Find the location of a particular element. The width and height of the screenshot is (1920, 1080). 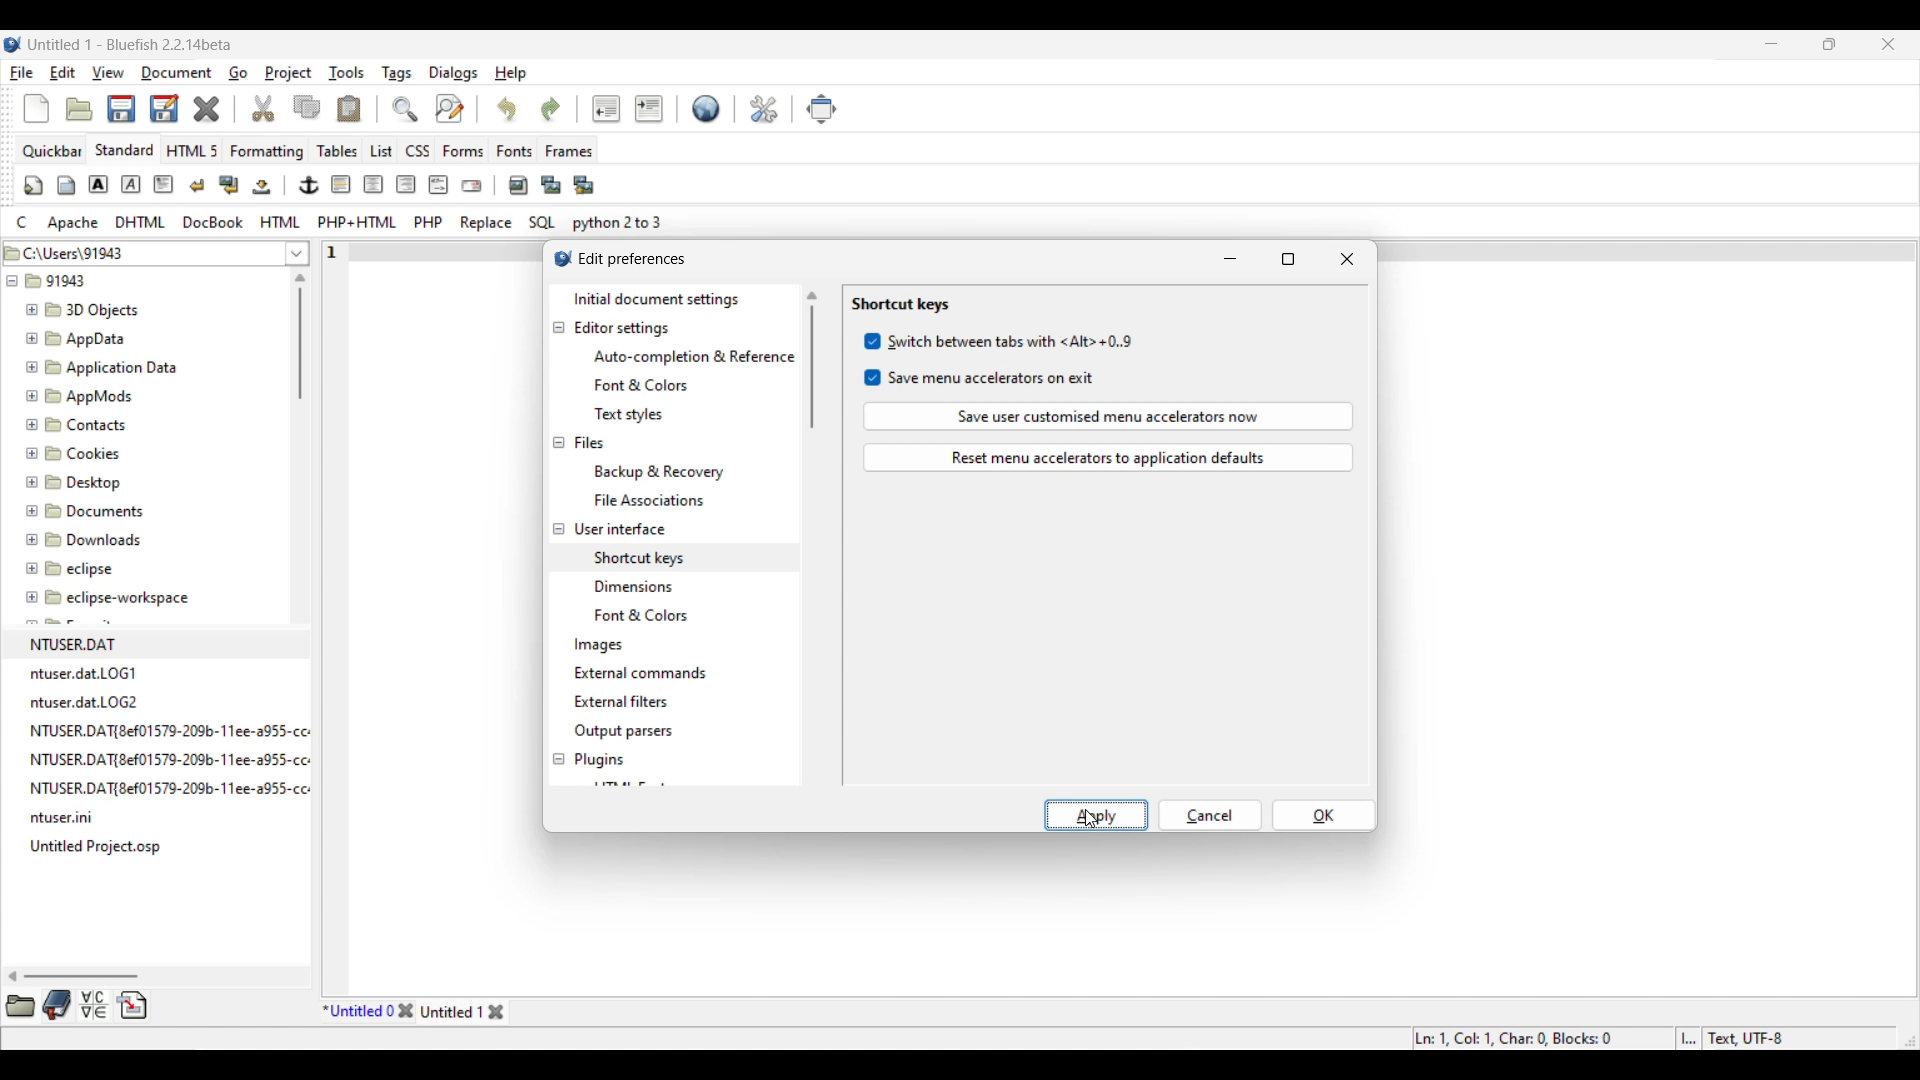

Current setting is located at coordinates (899, 305).